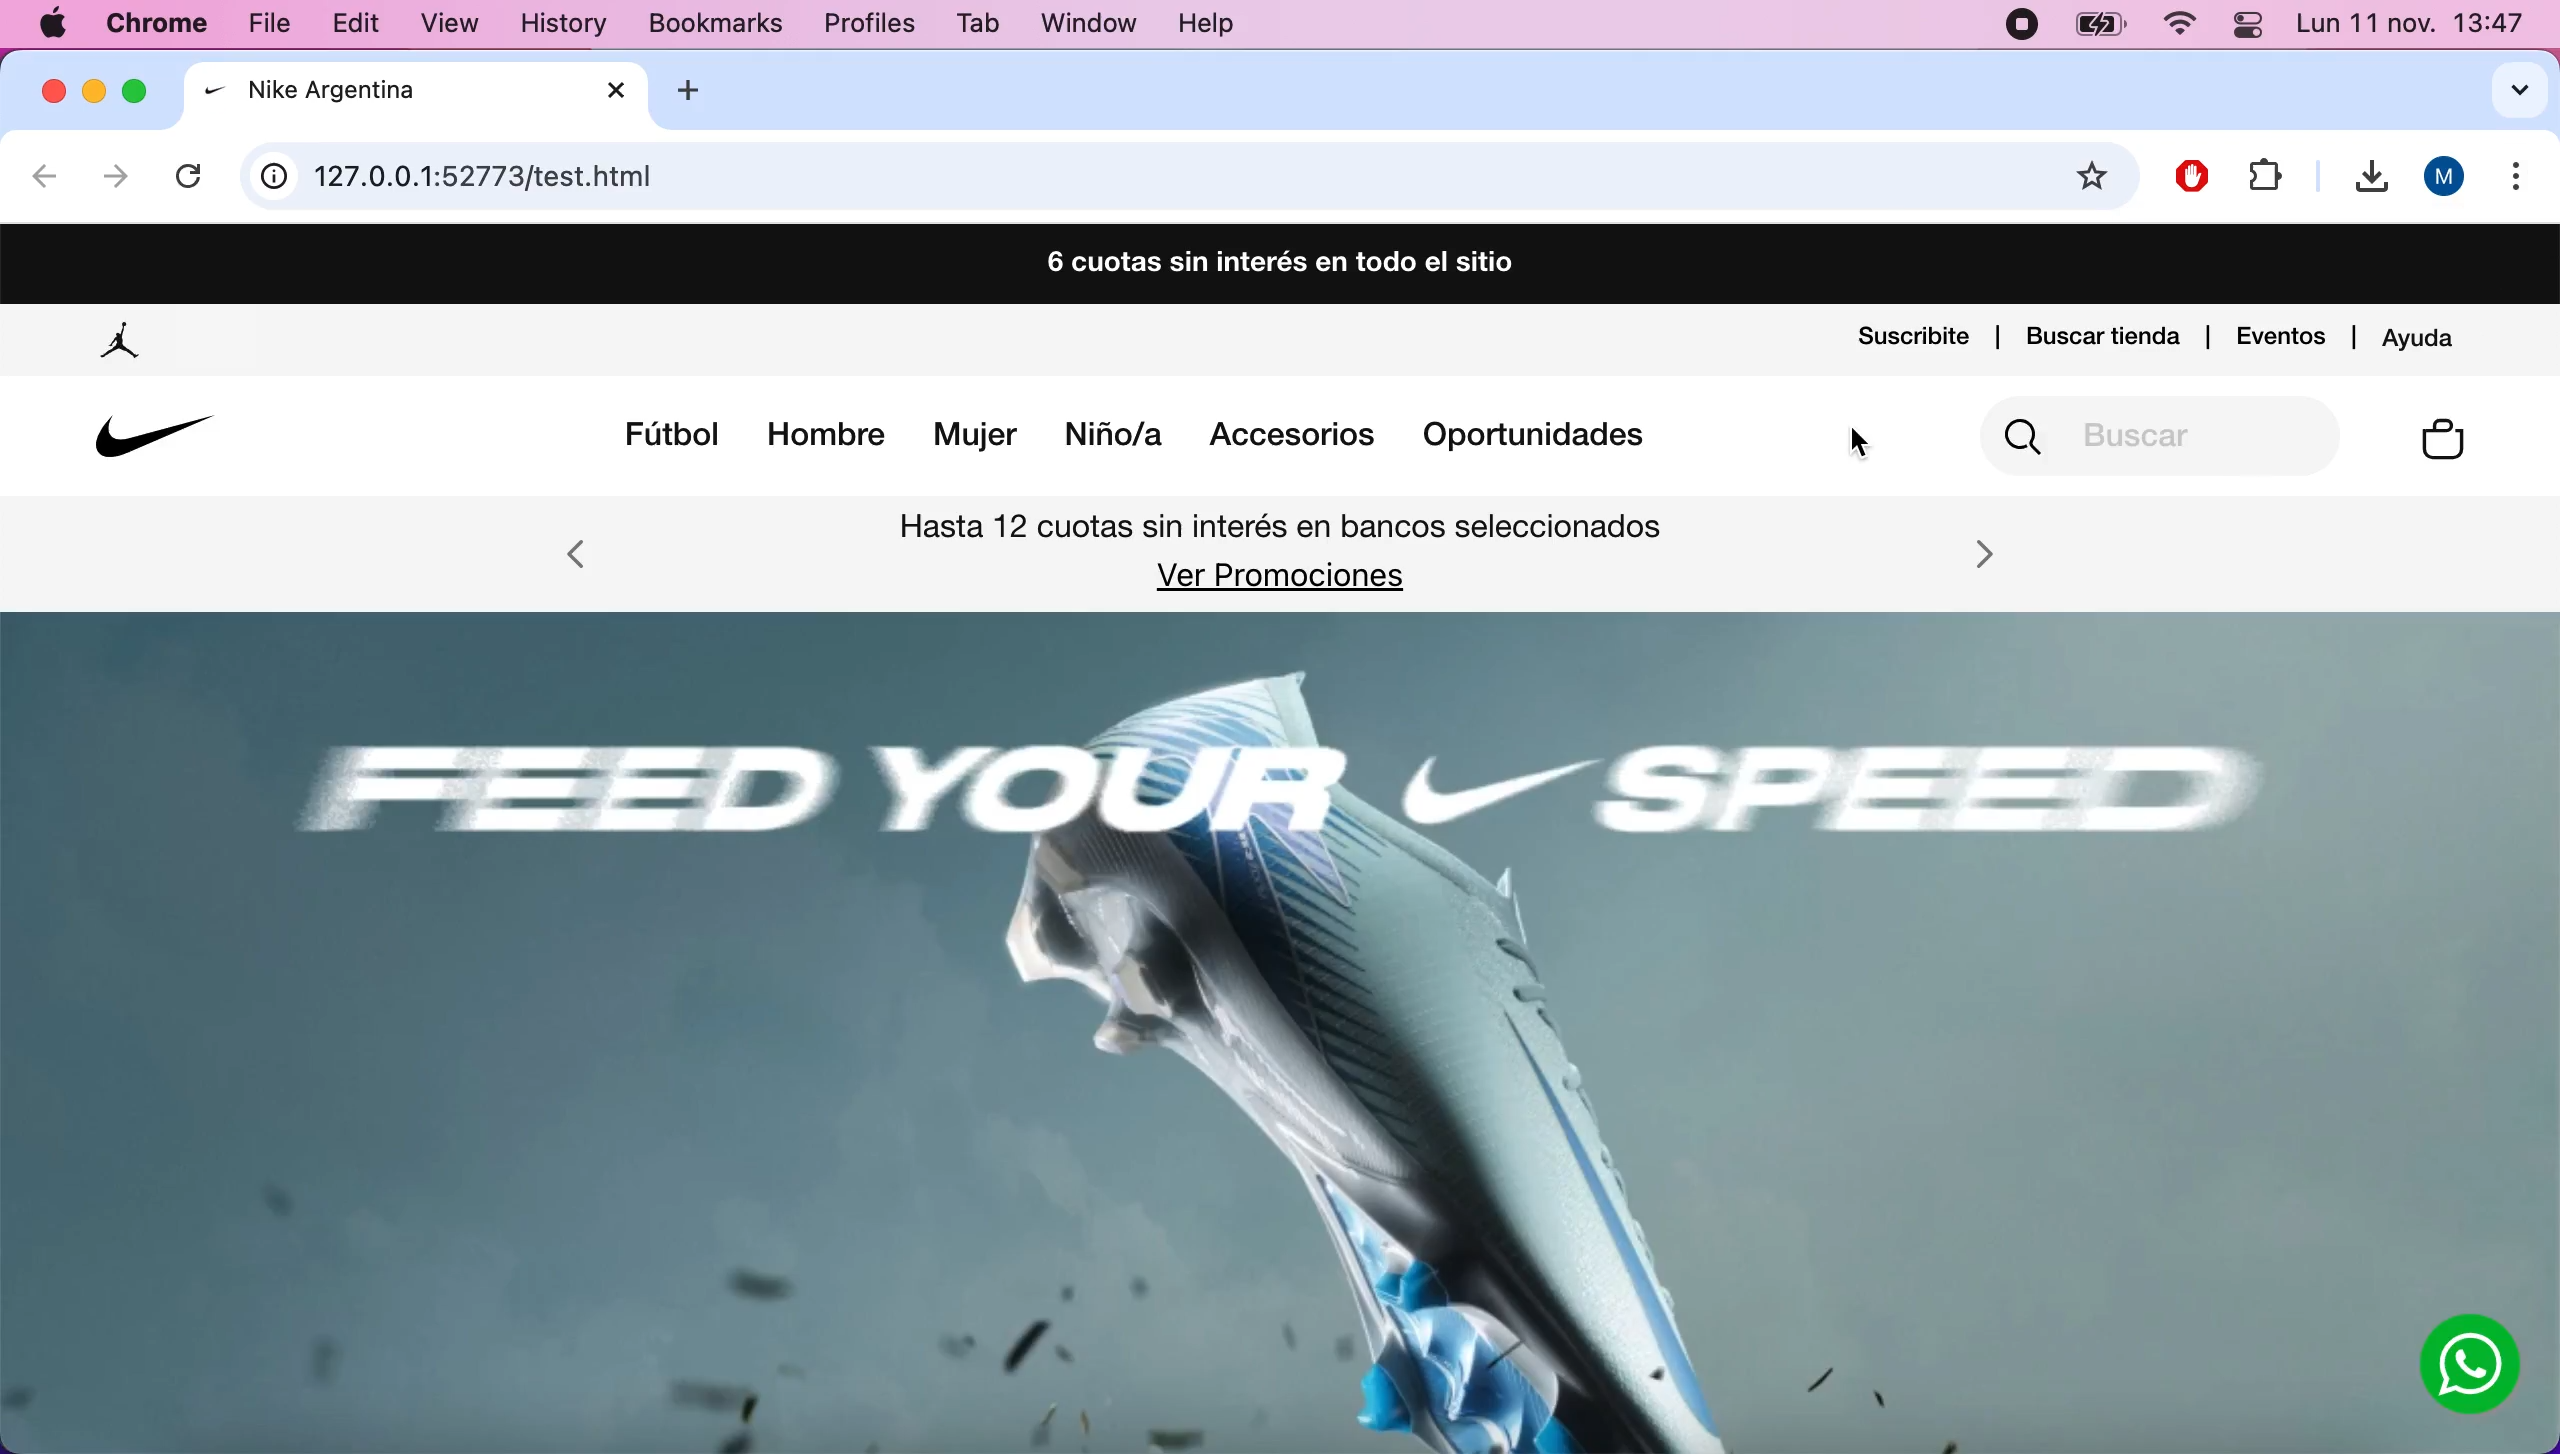 The image size is (2560, 1454). I want to click on favorites, so click(2095, 178).